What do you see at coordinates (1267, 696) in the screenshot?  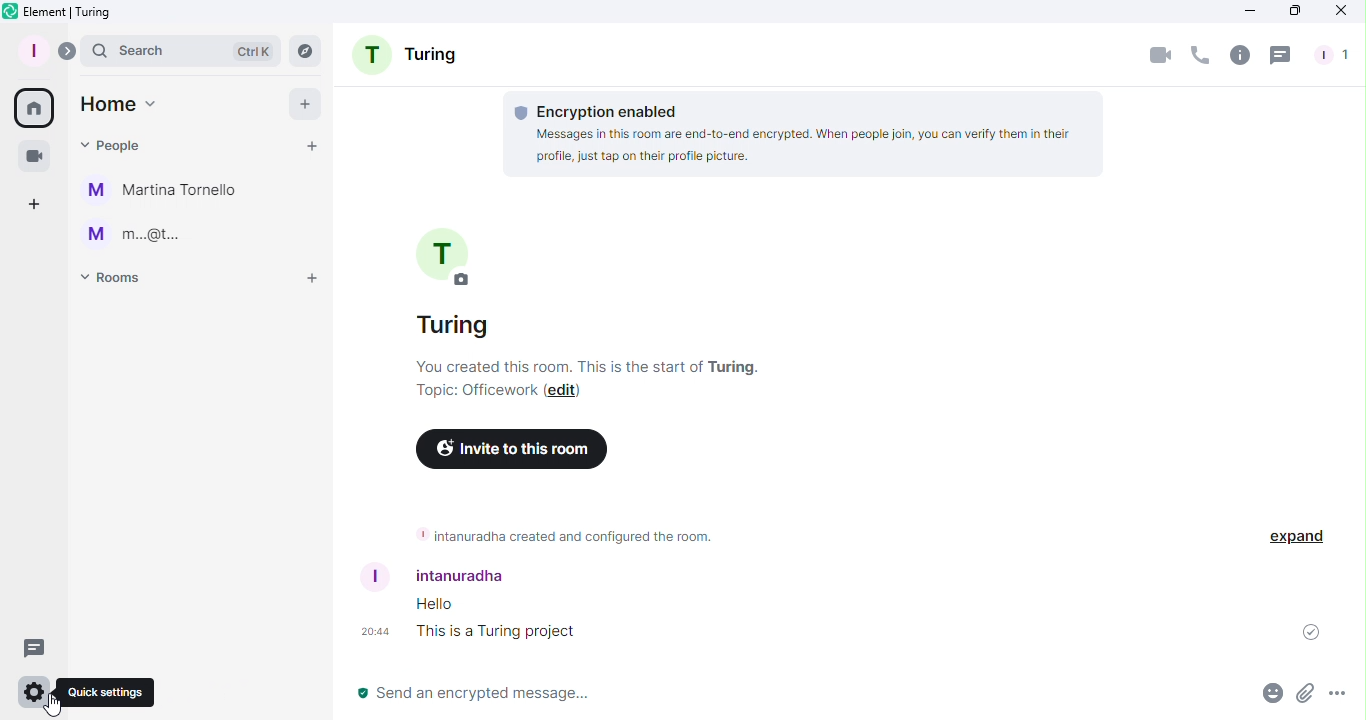 I see `Emoji` at bounding box center [1267, 696].